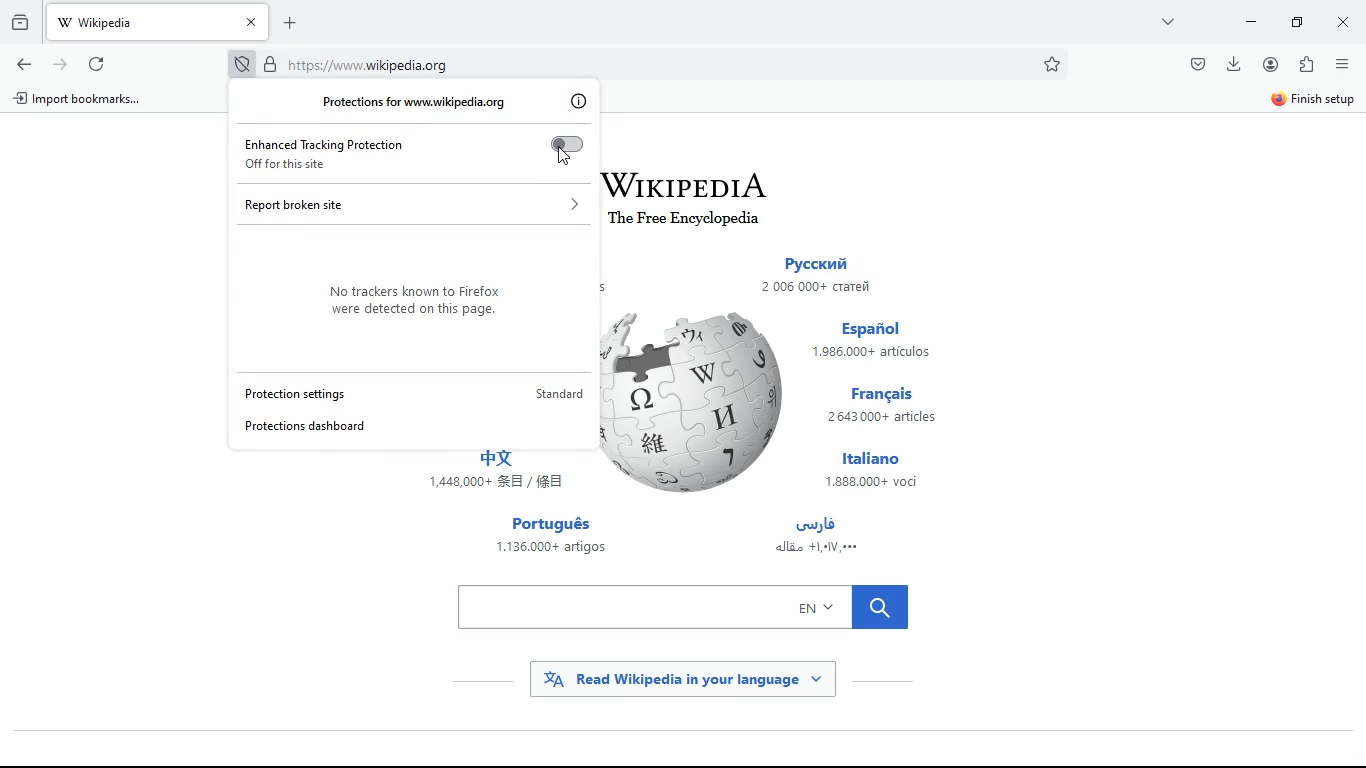 This screenshot has width=1366, height=768. Describe the element at coordinates (415, 298) in the screenshot. I see `No trackers known to Firefox were detected on this page` at that location.